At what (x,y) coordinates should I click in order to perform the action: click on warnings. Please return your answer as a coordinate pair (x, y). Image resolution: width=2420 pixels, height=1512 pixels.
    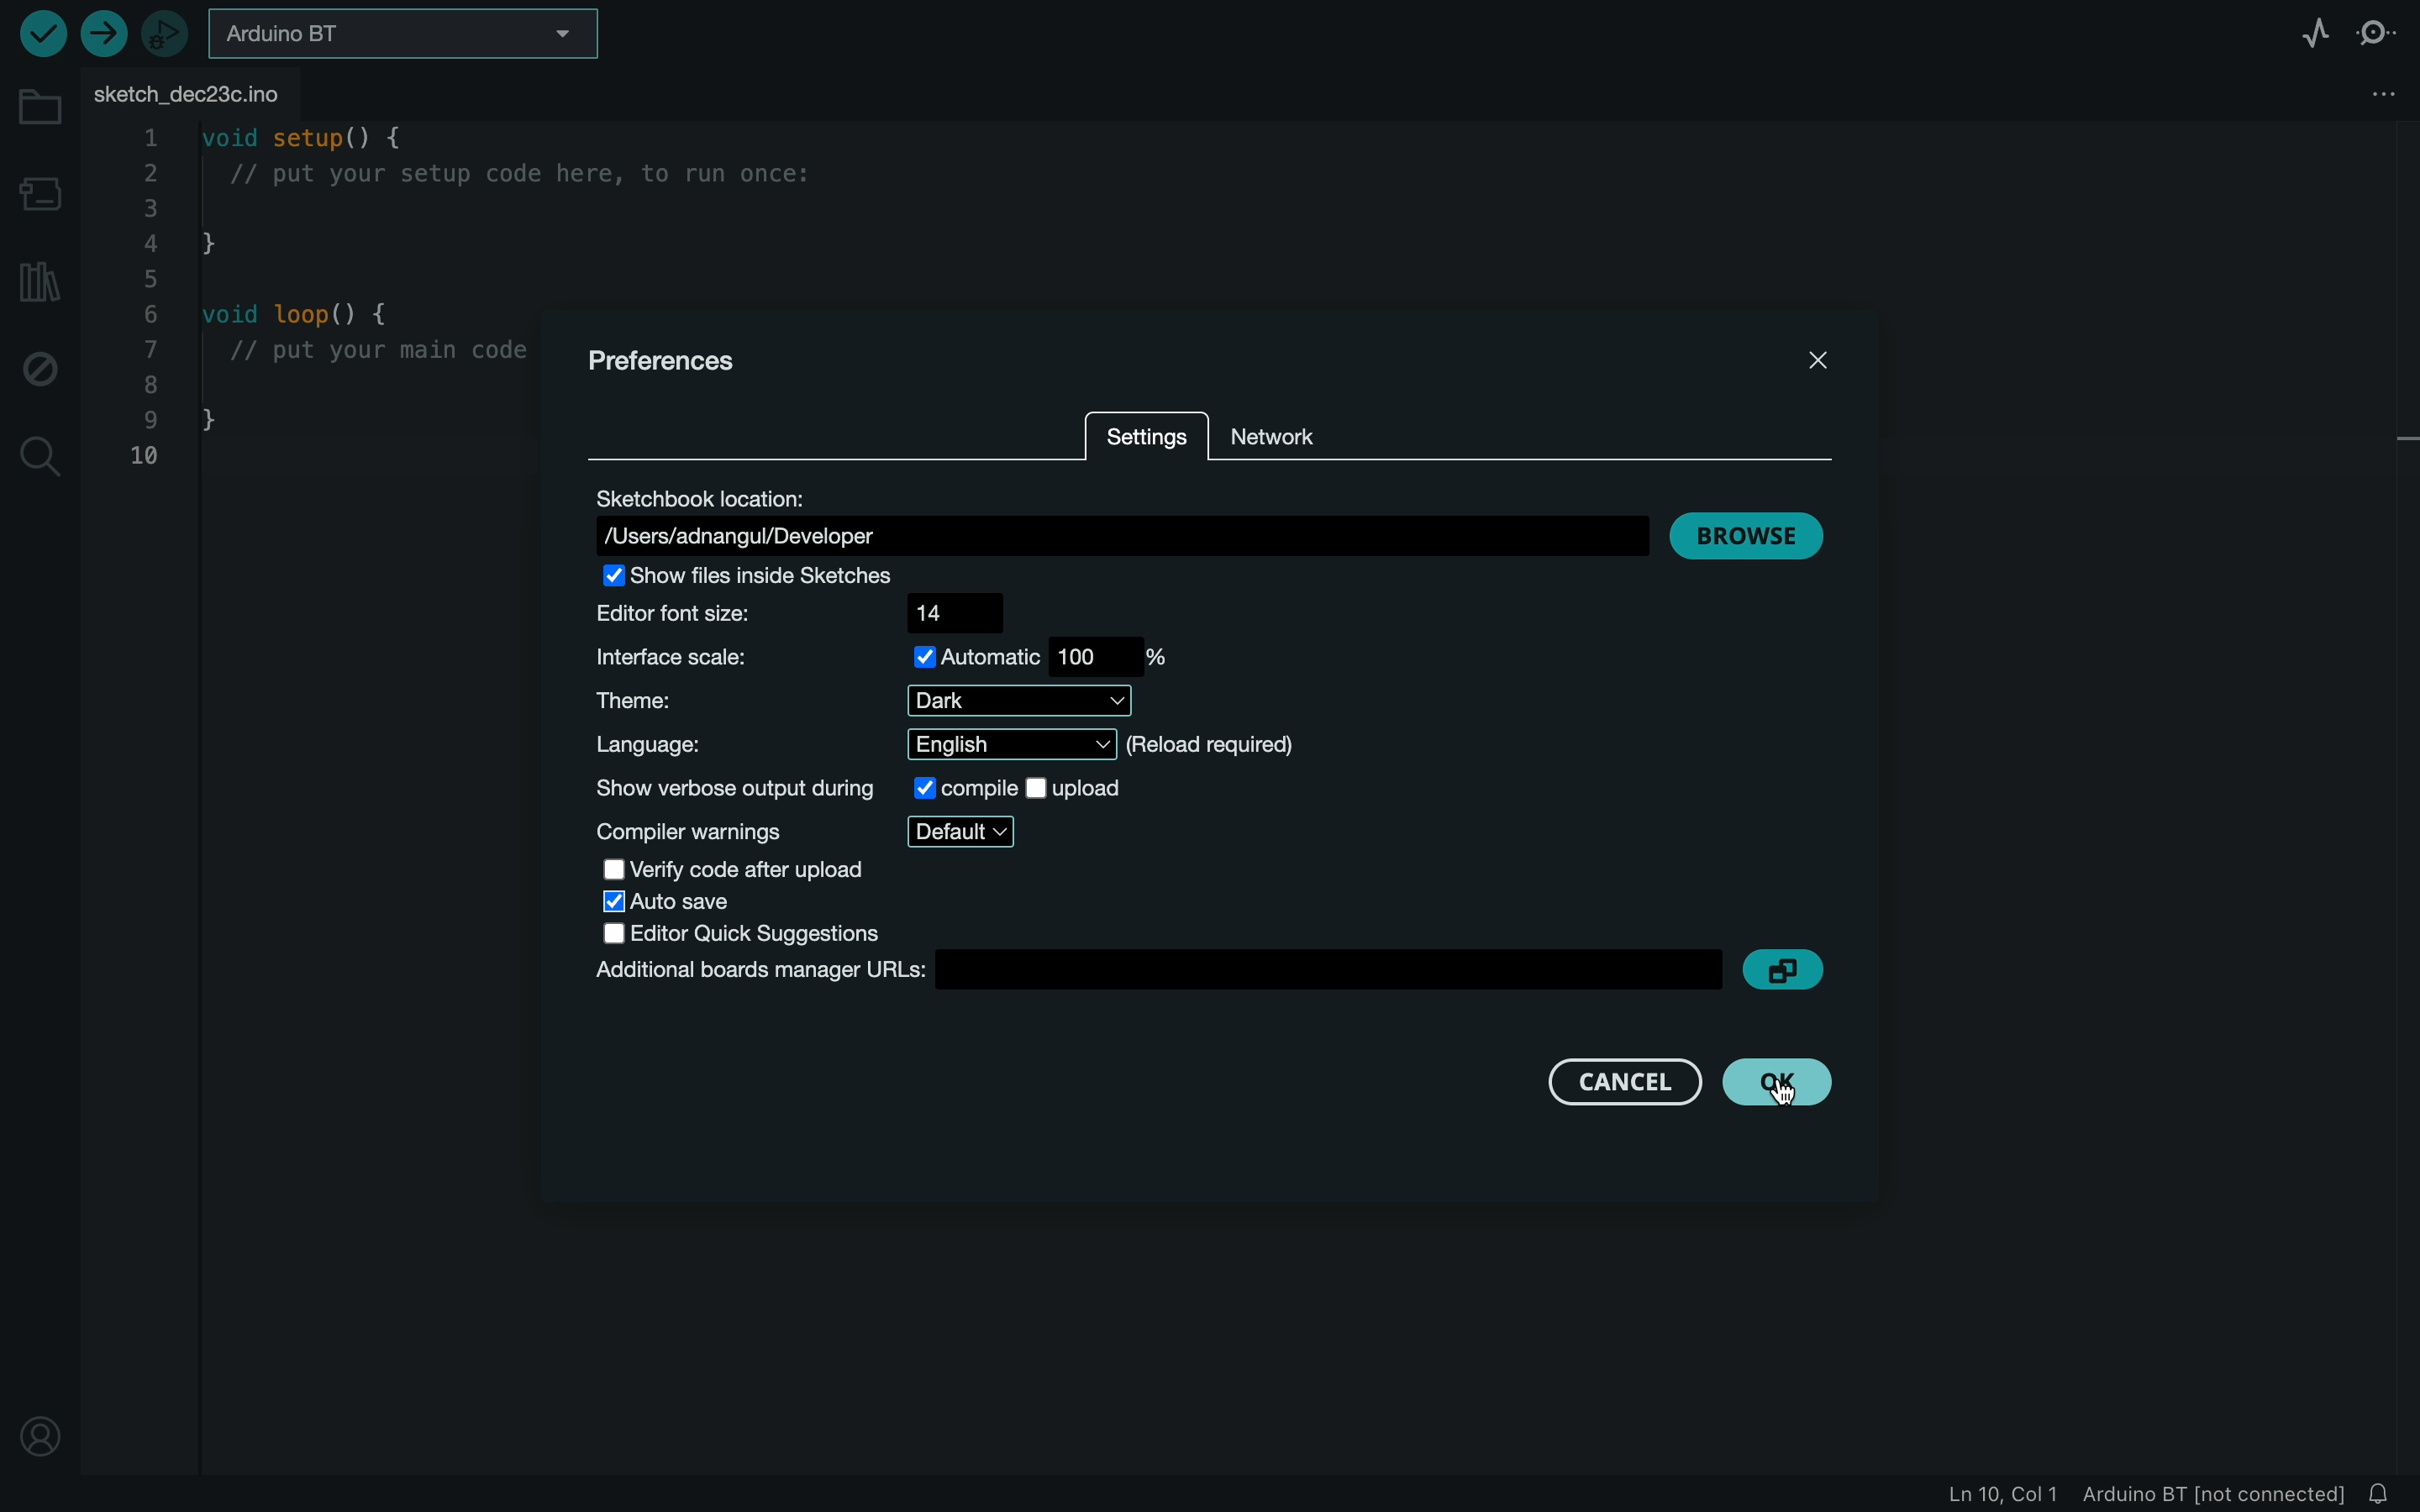
    Looking at the image, I should click on (808, 829).